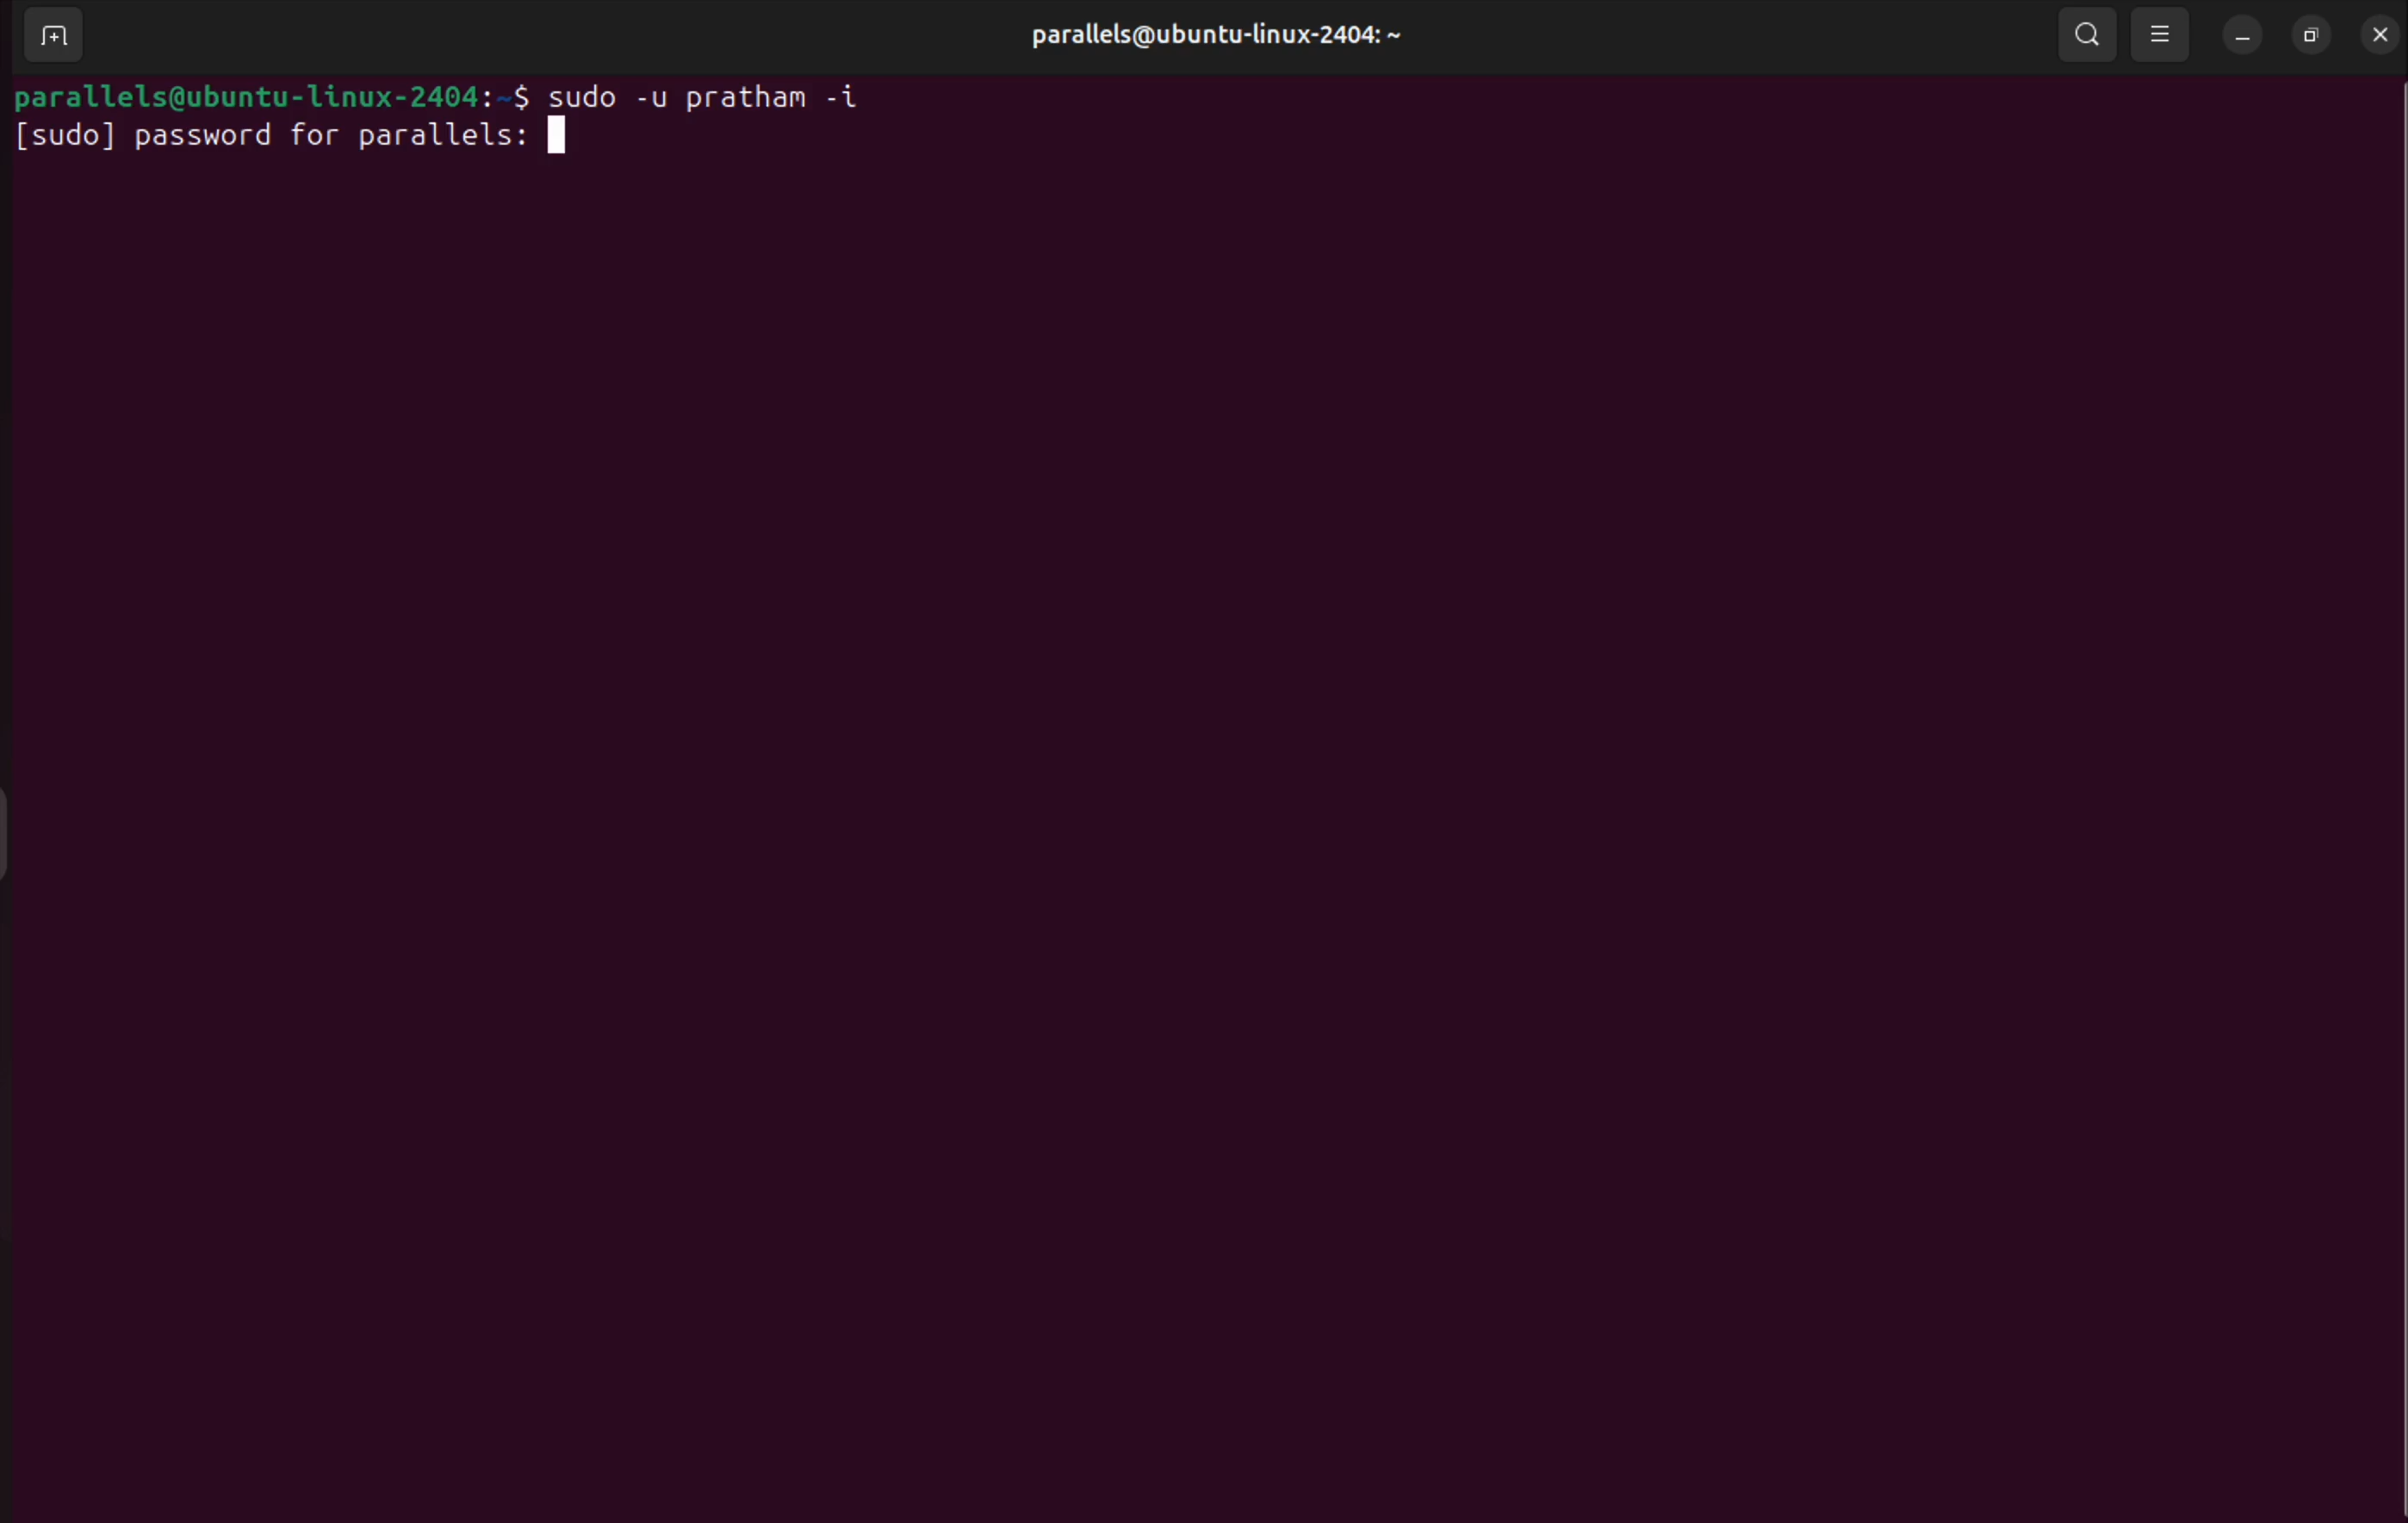  What do you see at coordinates (1212, 37) in the screenshot?
I see `parallels username` at bounding box center [1212, 37].